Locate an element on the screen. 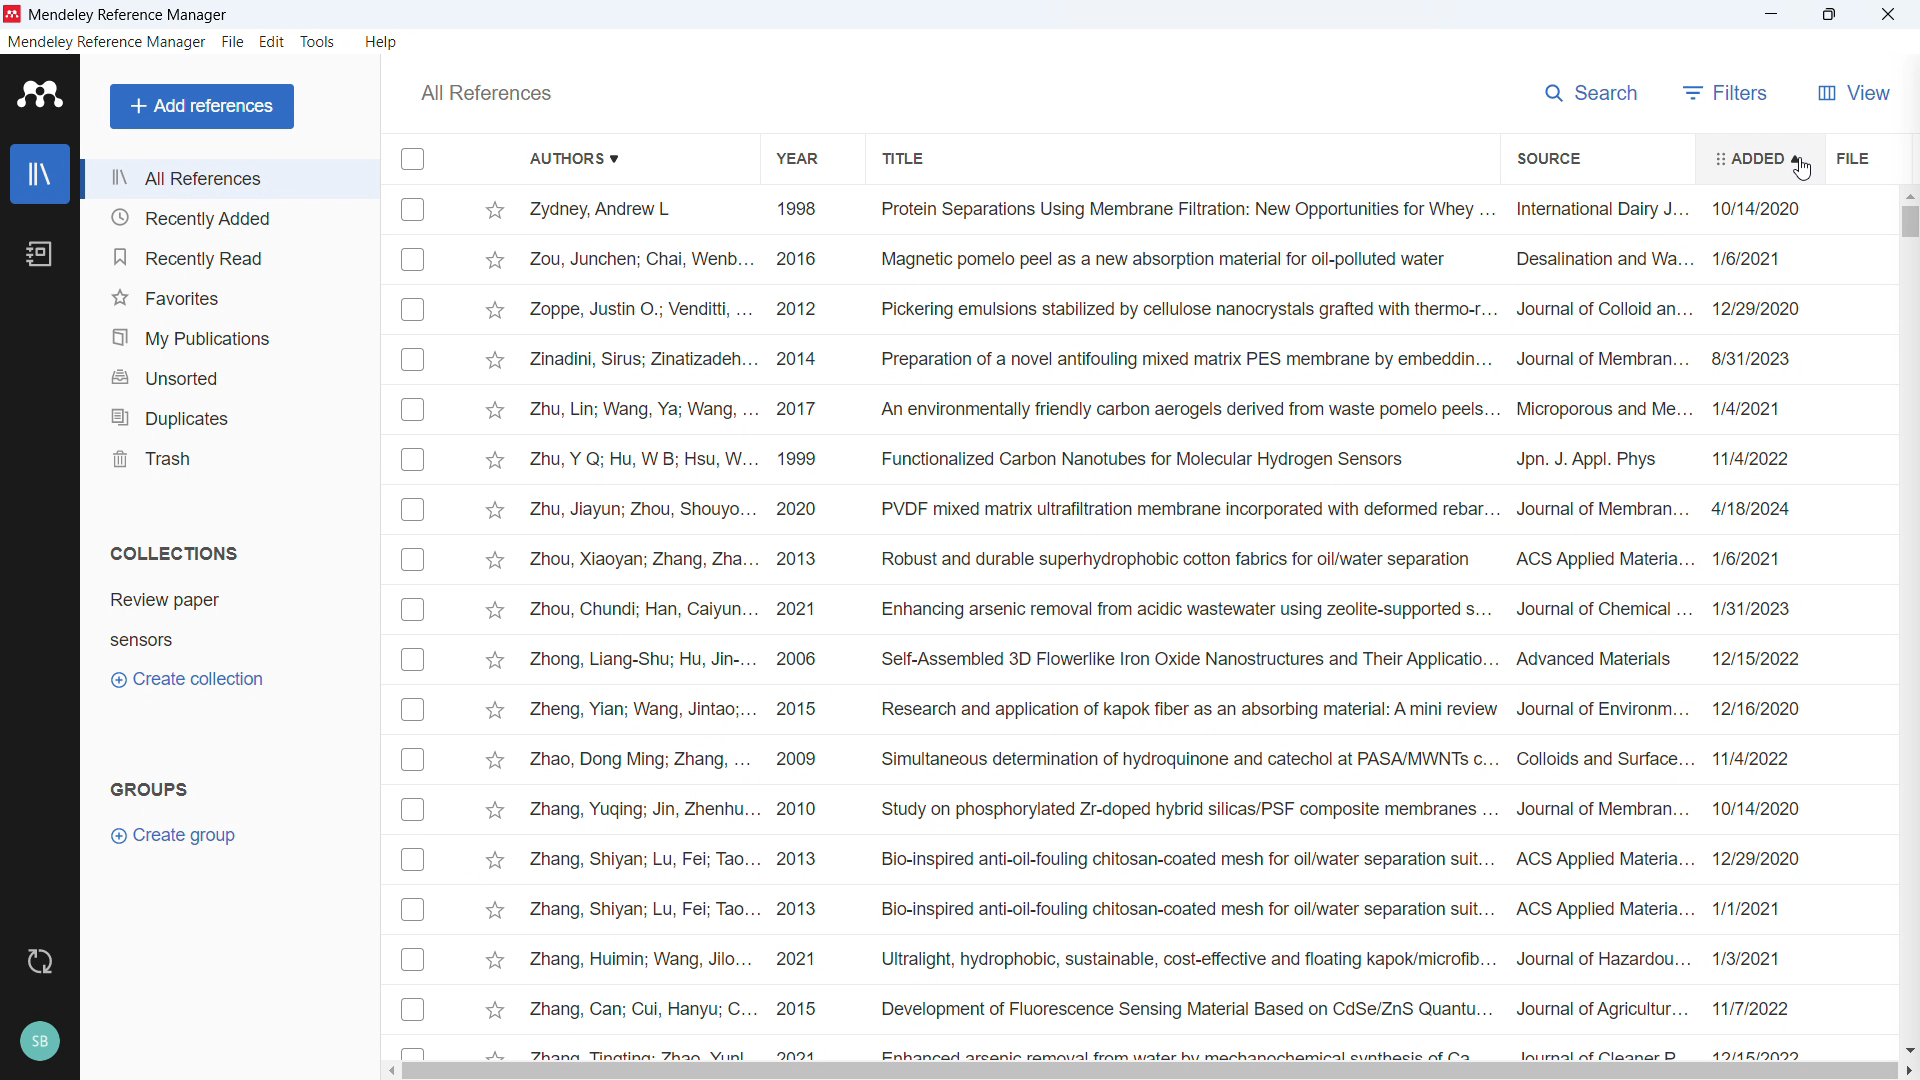 The image size is (1920, 1080). Scroll left  is located at coordinates (390, 1071).